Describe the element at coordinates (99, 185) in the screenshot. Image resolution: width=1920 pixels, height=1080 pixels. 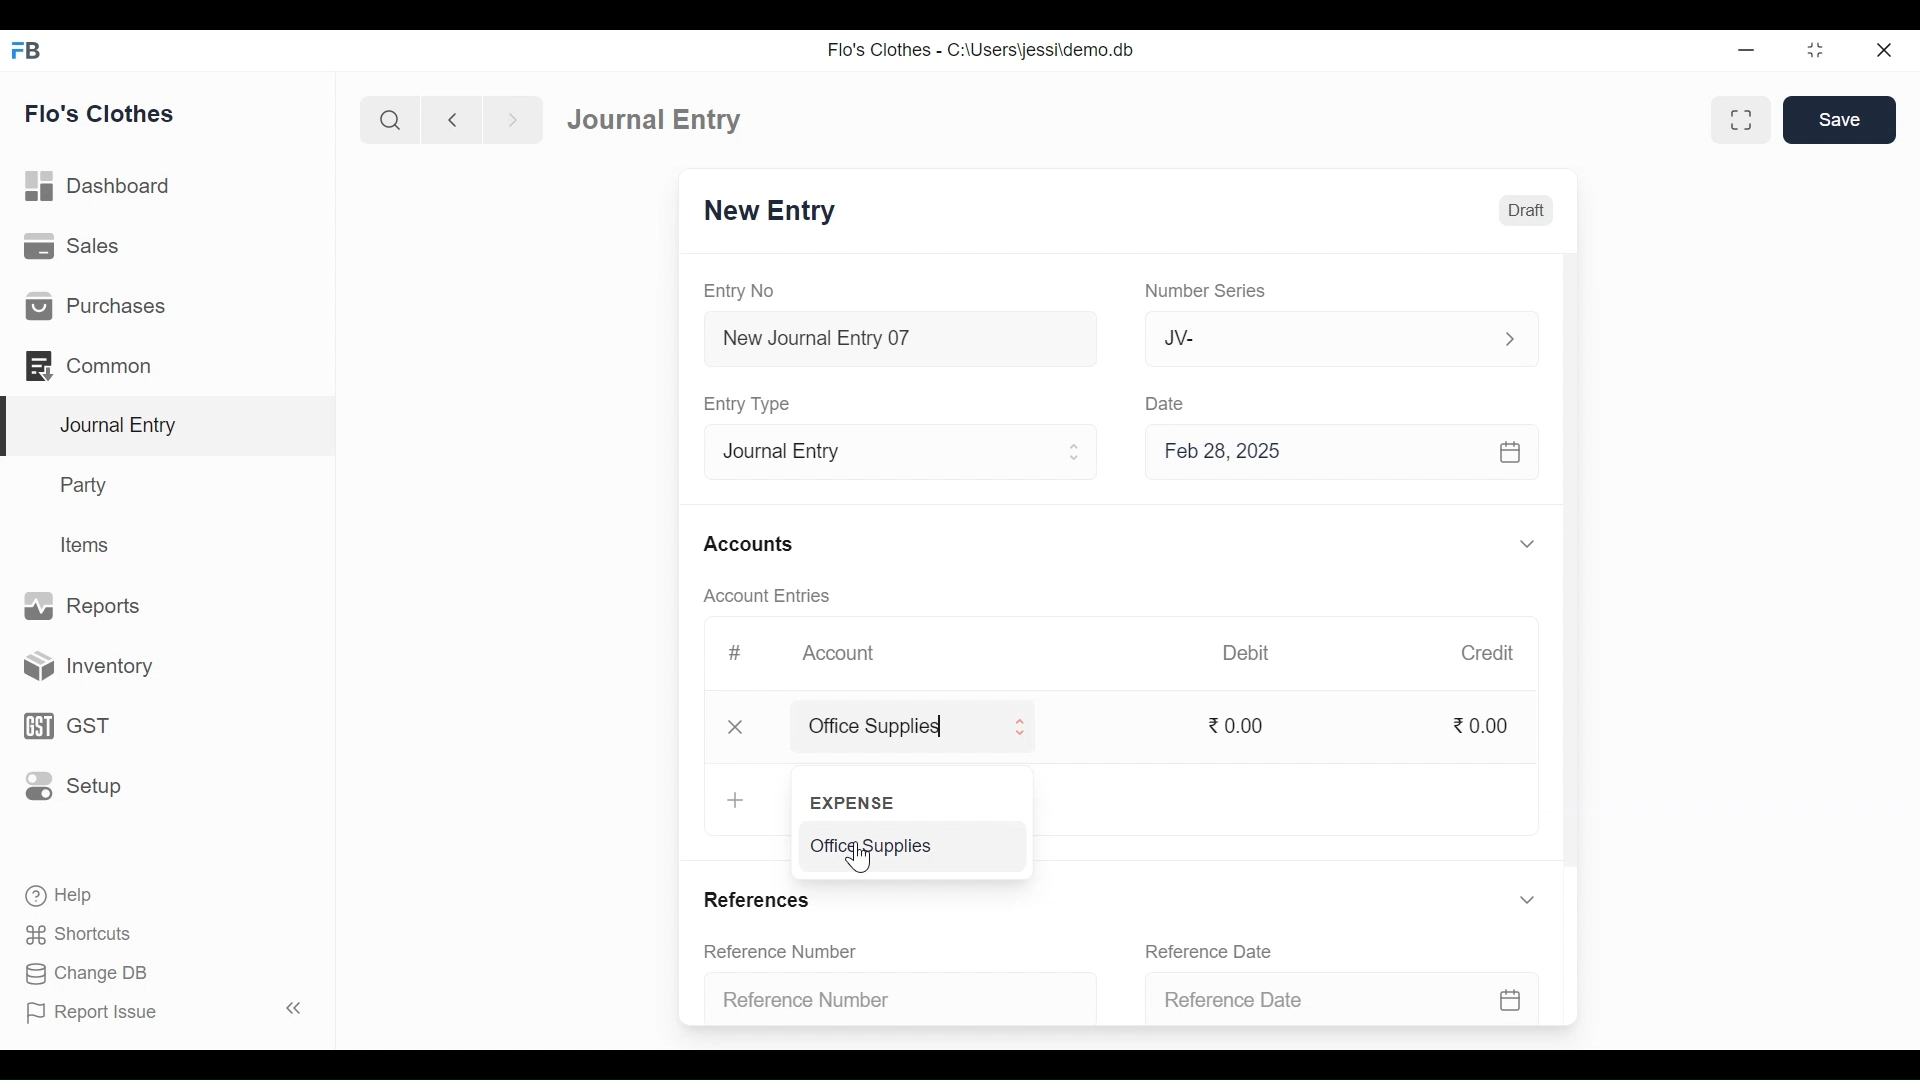
I see `Dashboard` at that location.